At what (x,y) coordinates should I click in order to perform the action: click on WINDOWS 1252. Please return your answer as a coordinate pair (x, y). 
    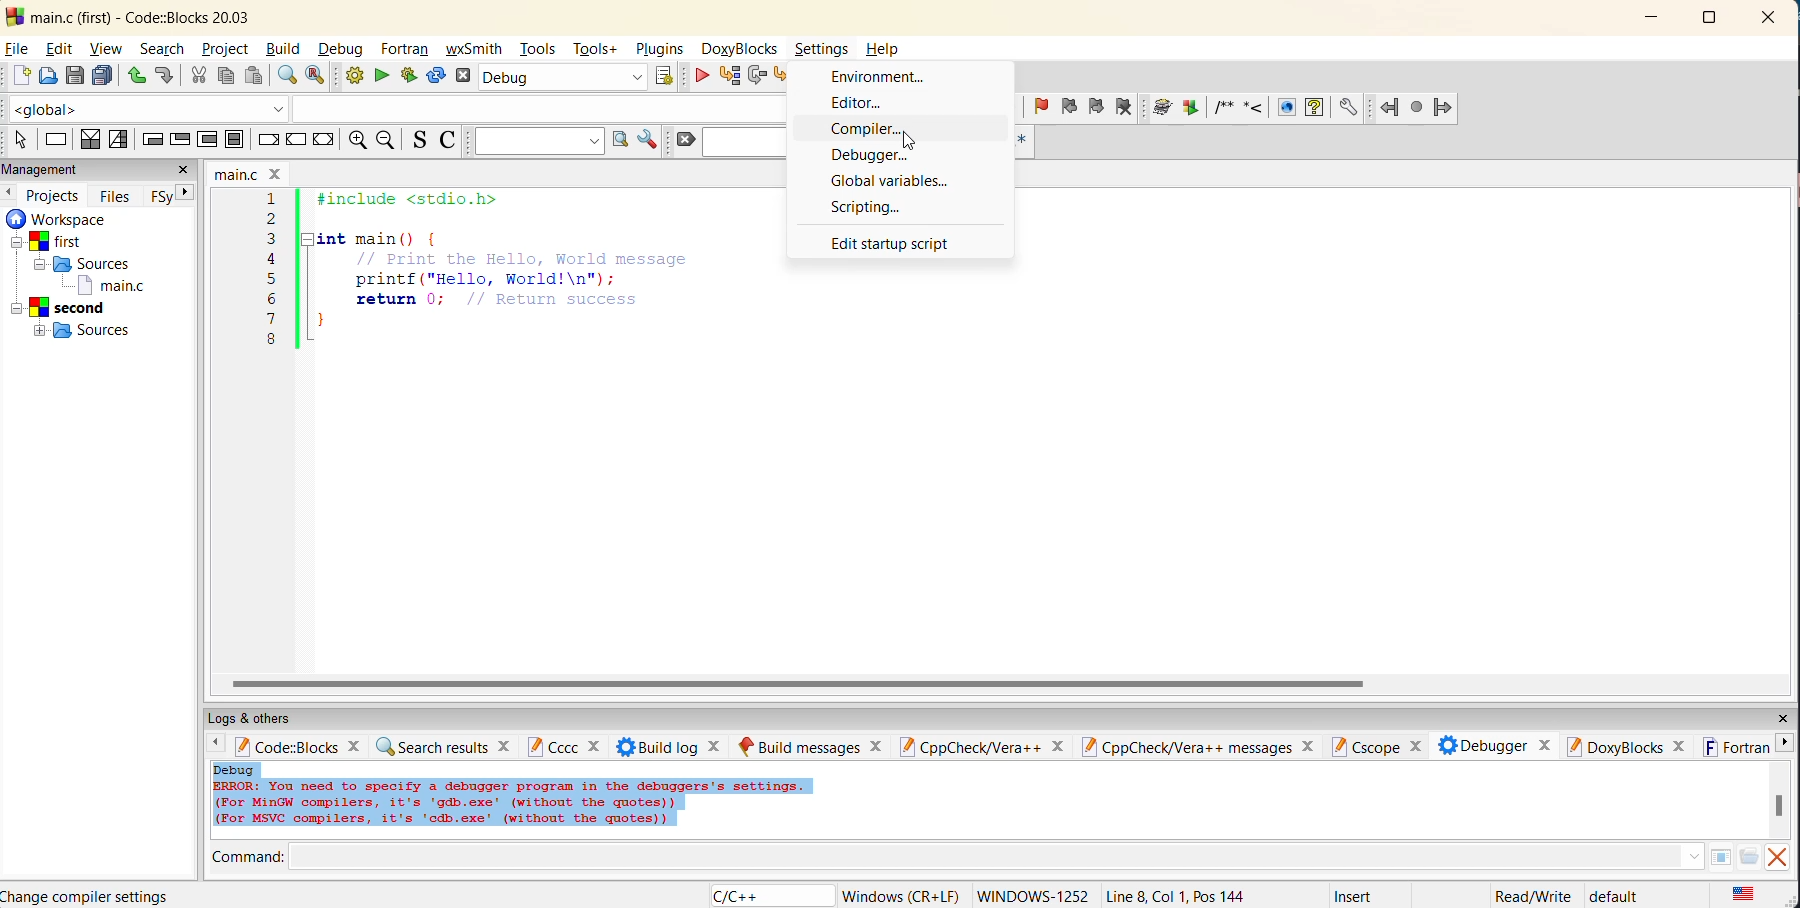
    Looking at the image, I should click on (1030, 896).